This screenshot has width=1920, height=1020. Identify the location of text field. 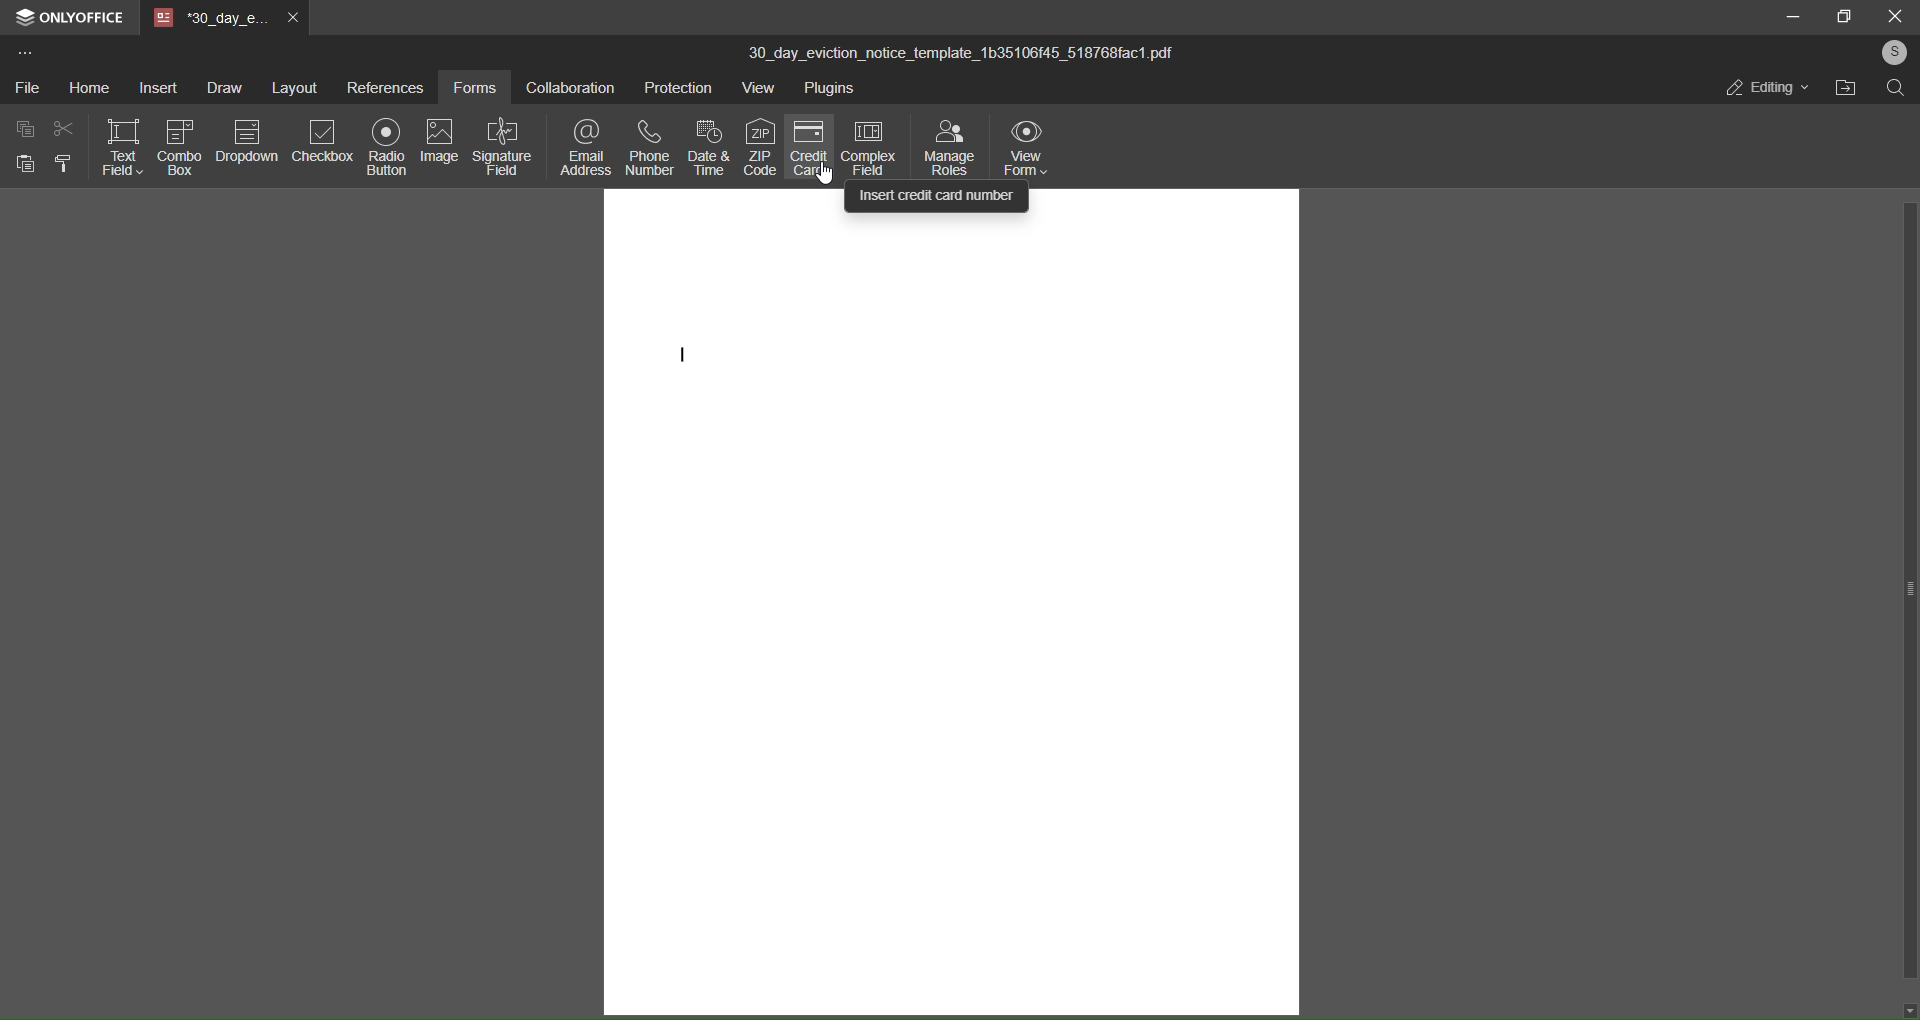
(124, 148).